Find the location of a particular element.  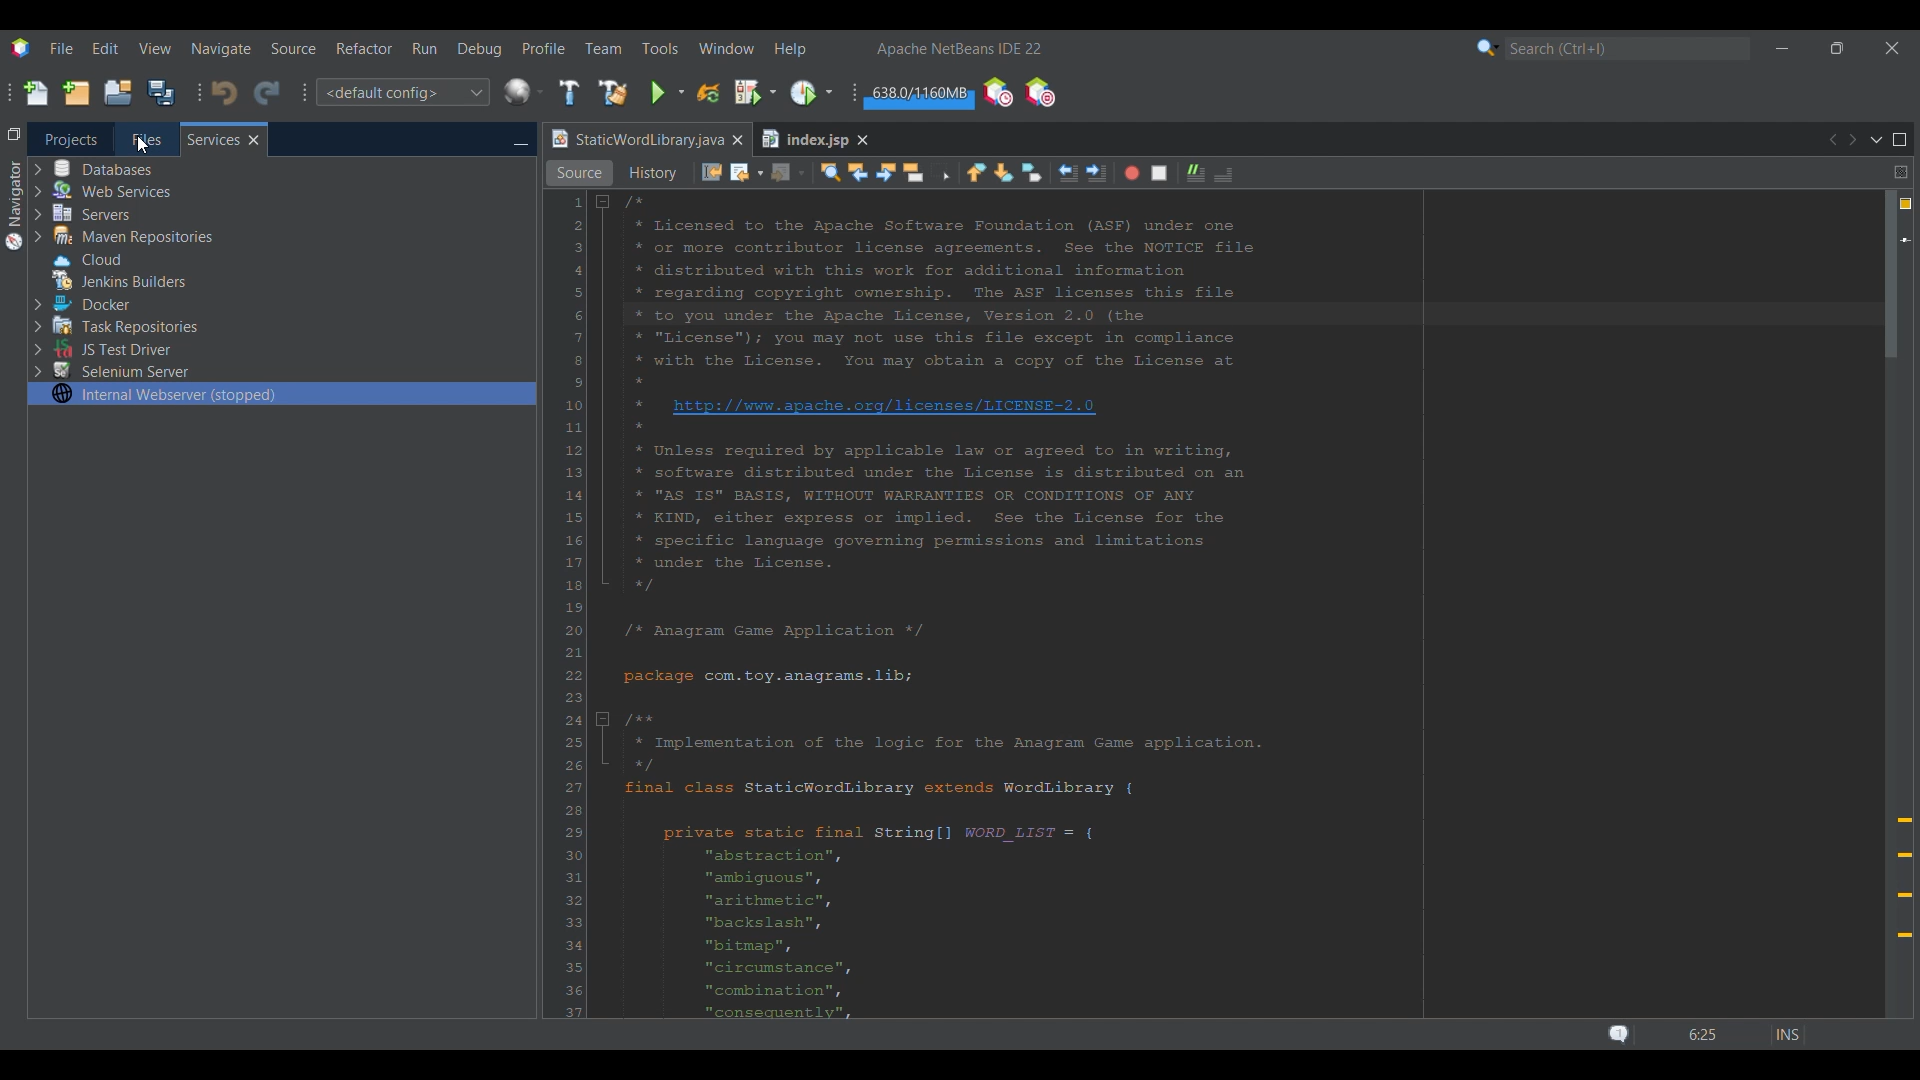

Redo is located at coordinates (267, 94).